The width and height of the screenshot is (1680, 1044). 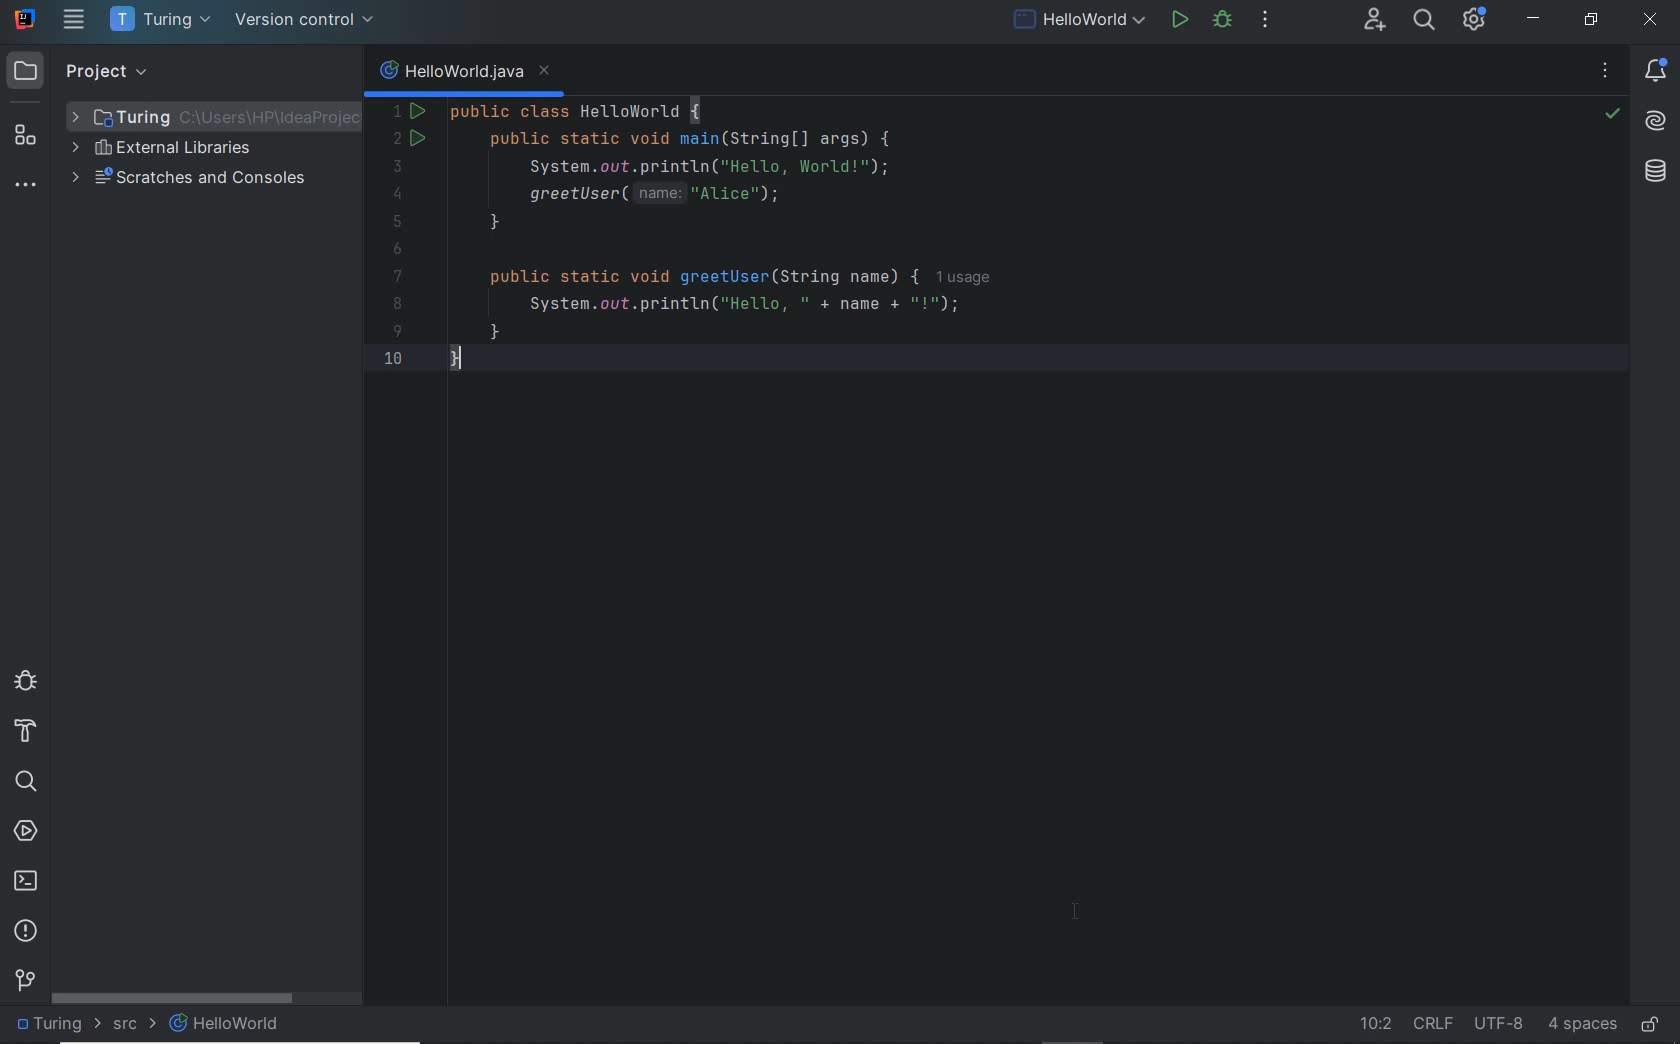 What do you see at coordinates (161, 150) in the screenshot?
I see `external libraries` at bounding box center [161, 150].